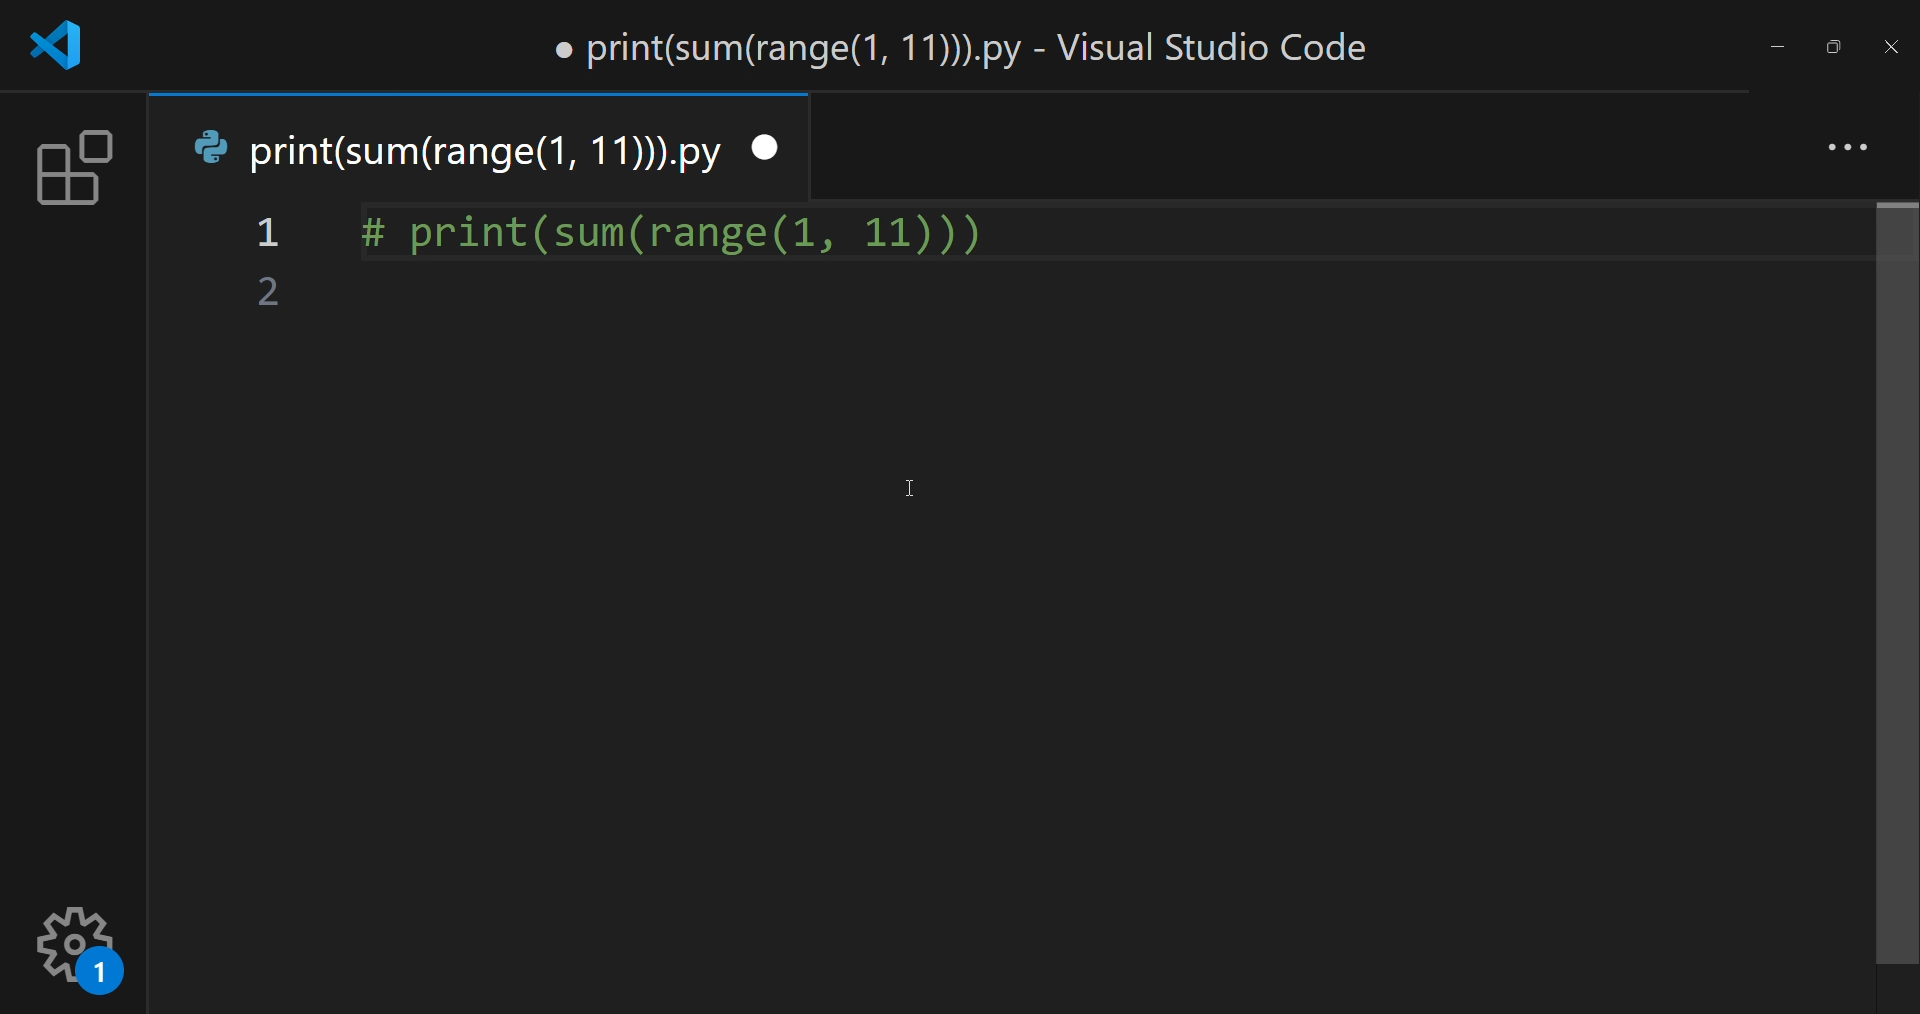  What do you see at coordinates (1828, 42) in the screenshot?
I see `maximize` at bounding box center [1828, 42].